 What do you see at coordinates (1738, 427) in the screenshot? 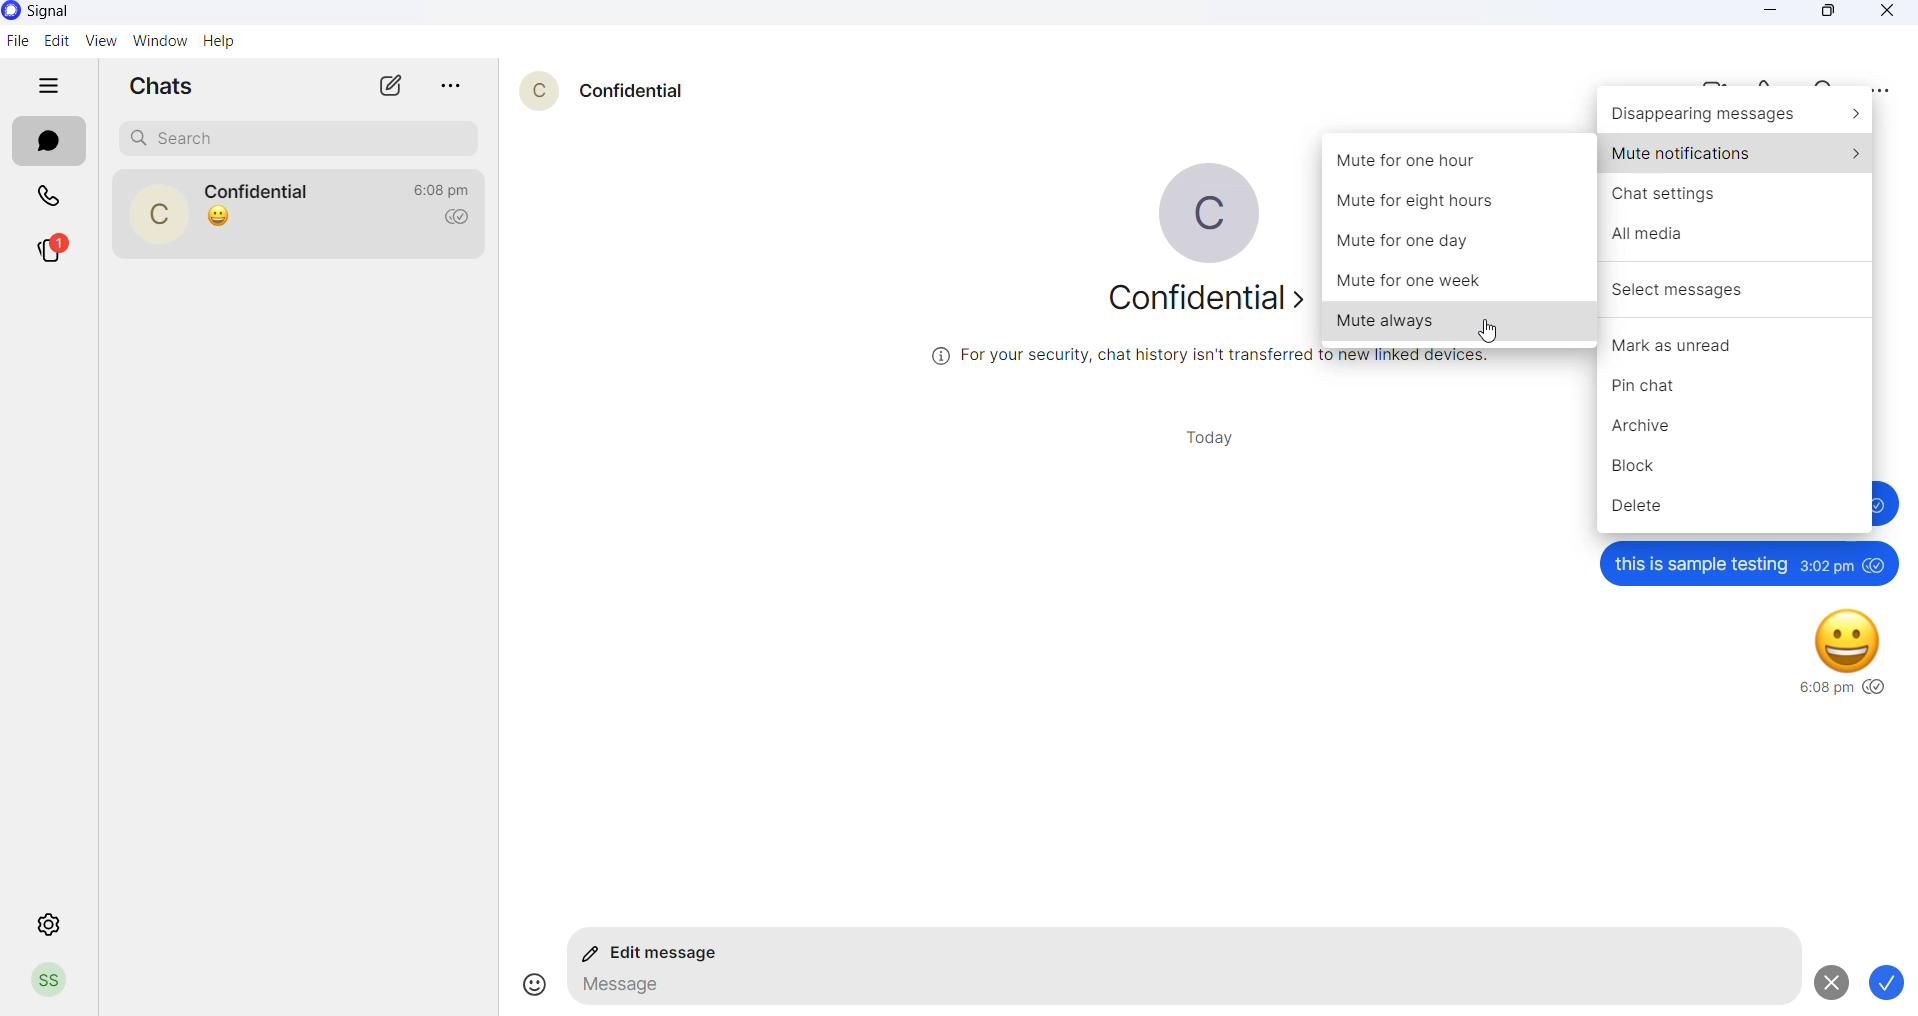
I see `archive` at bounding box center [1738, 427].